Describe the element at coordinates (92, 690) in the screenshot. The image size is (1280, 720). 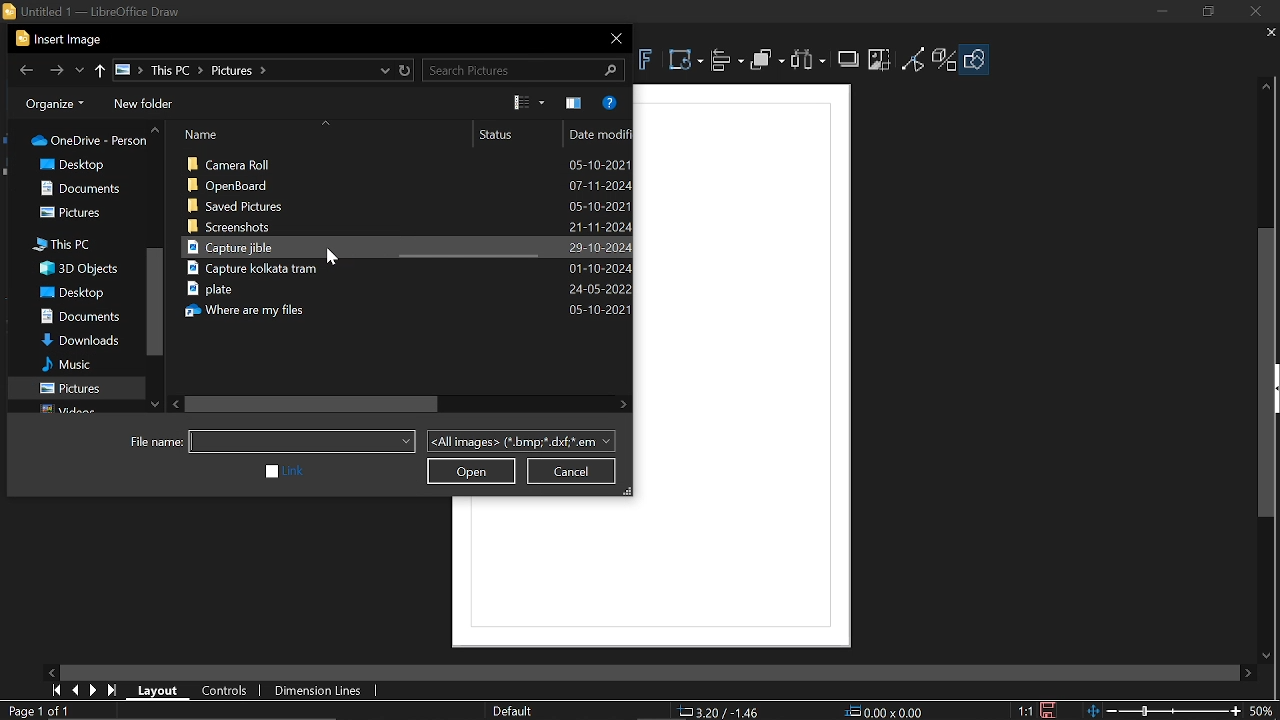
I see `Next page` at that location.